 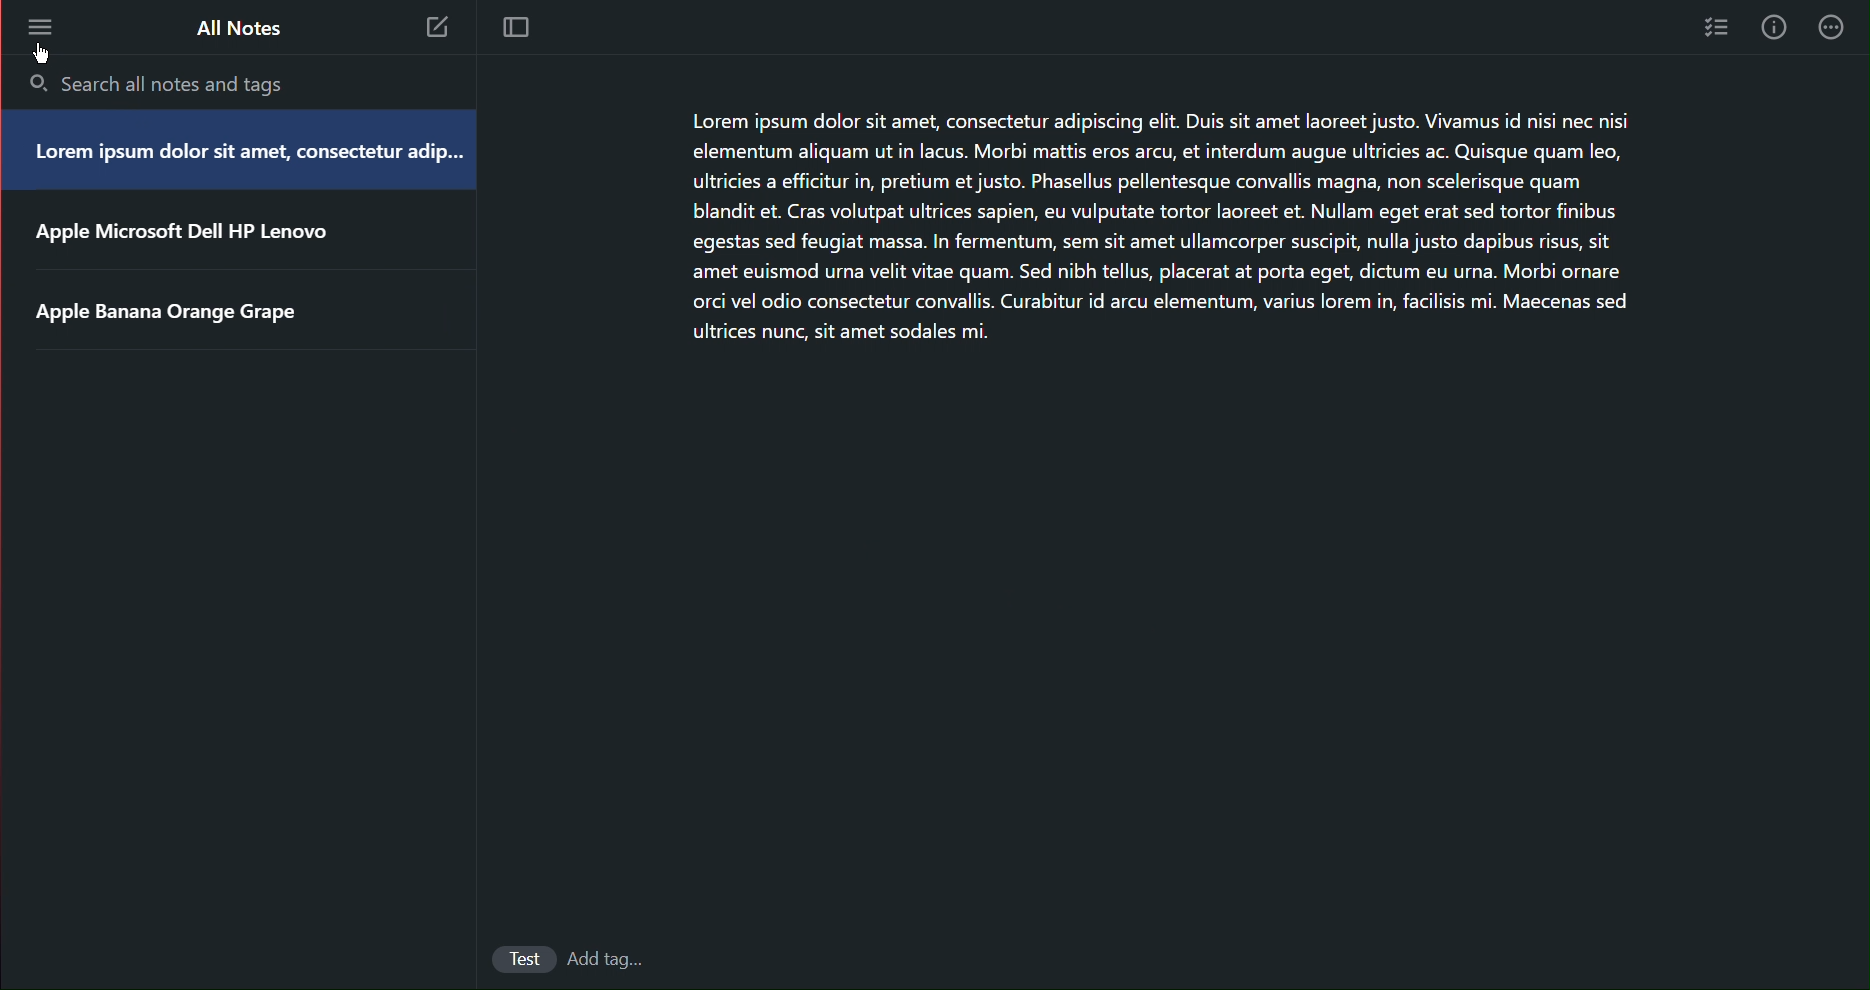 I want to click on More, so click(x=1834, y=29).